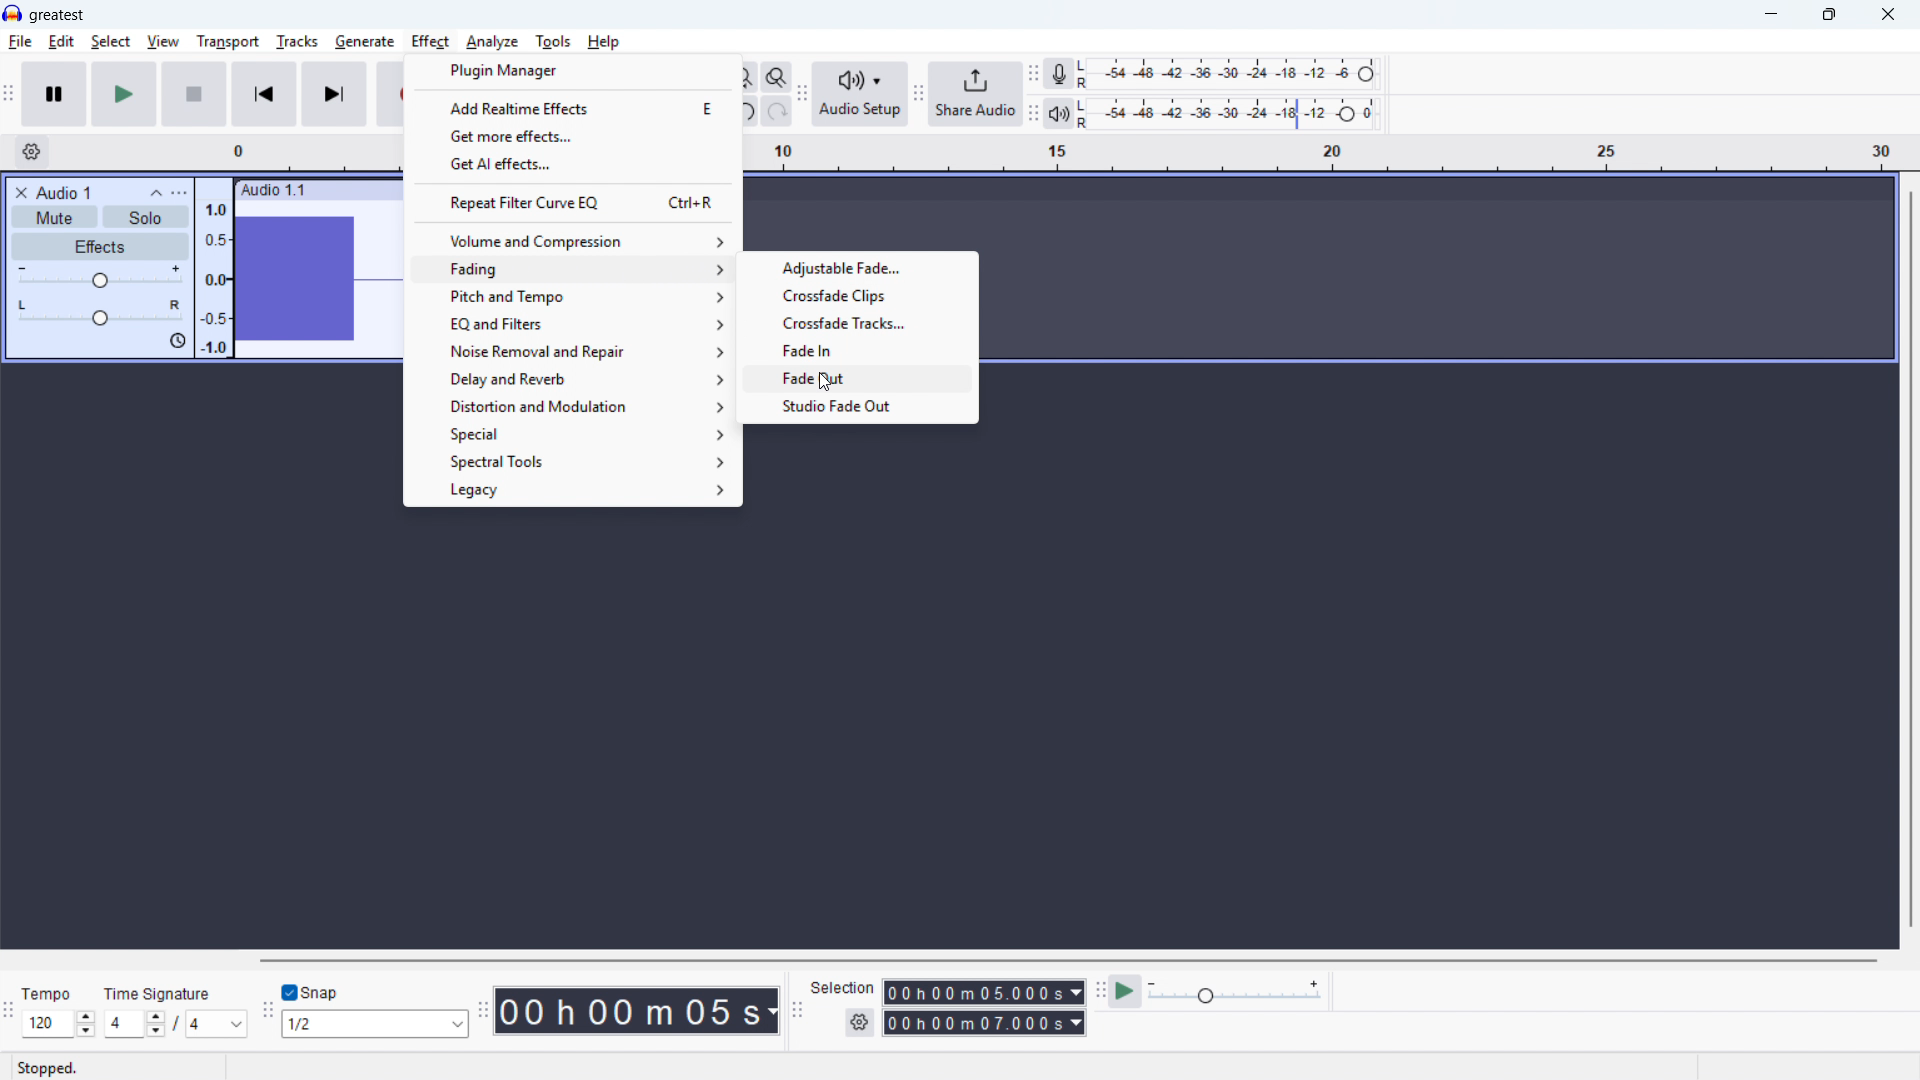  What do you see at coordinates (56, 16) in the screenshot?
I see `Greatest ` at bounding box center [56, 16].